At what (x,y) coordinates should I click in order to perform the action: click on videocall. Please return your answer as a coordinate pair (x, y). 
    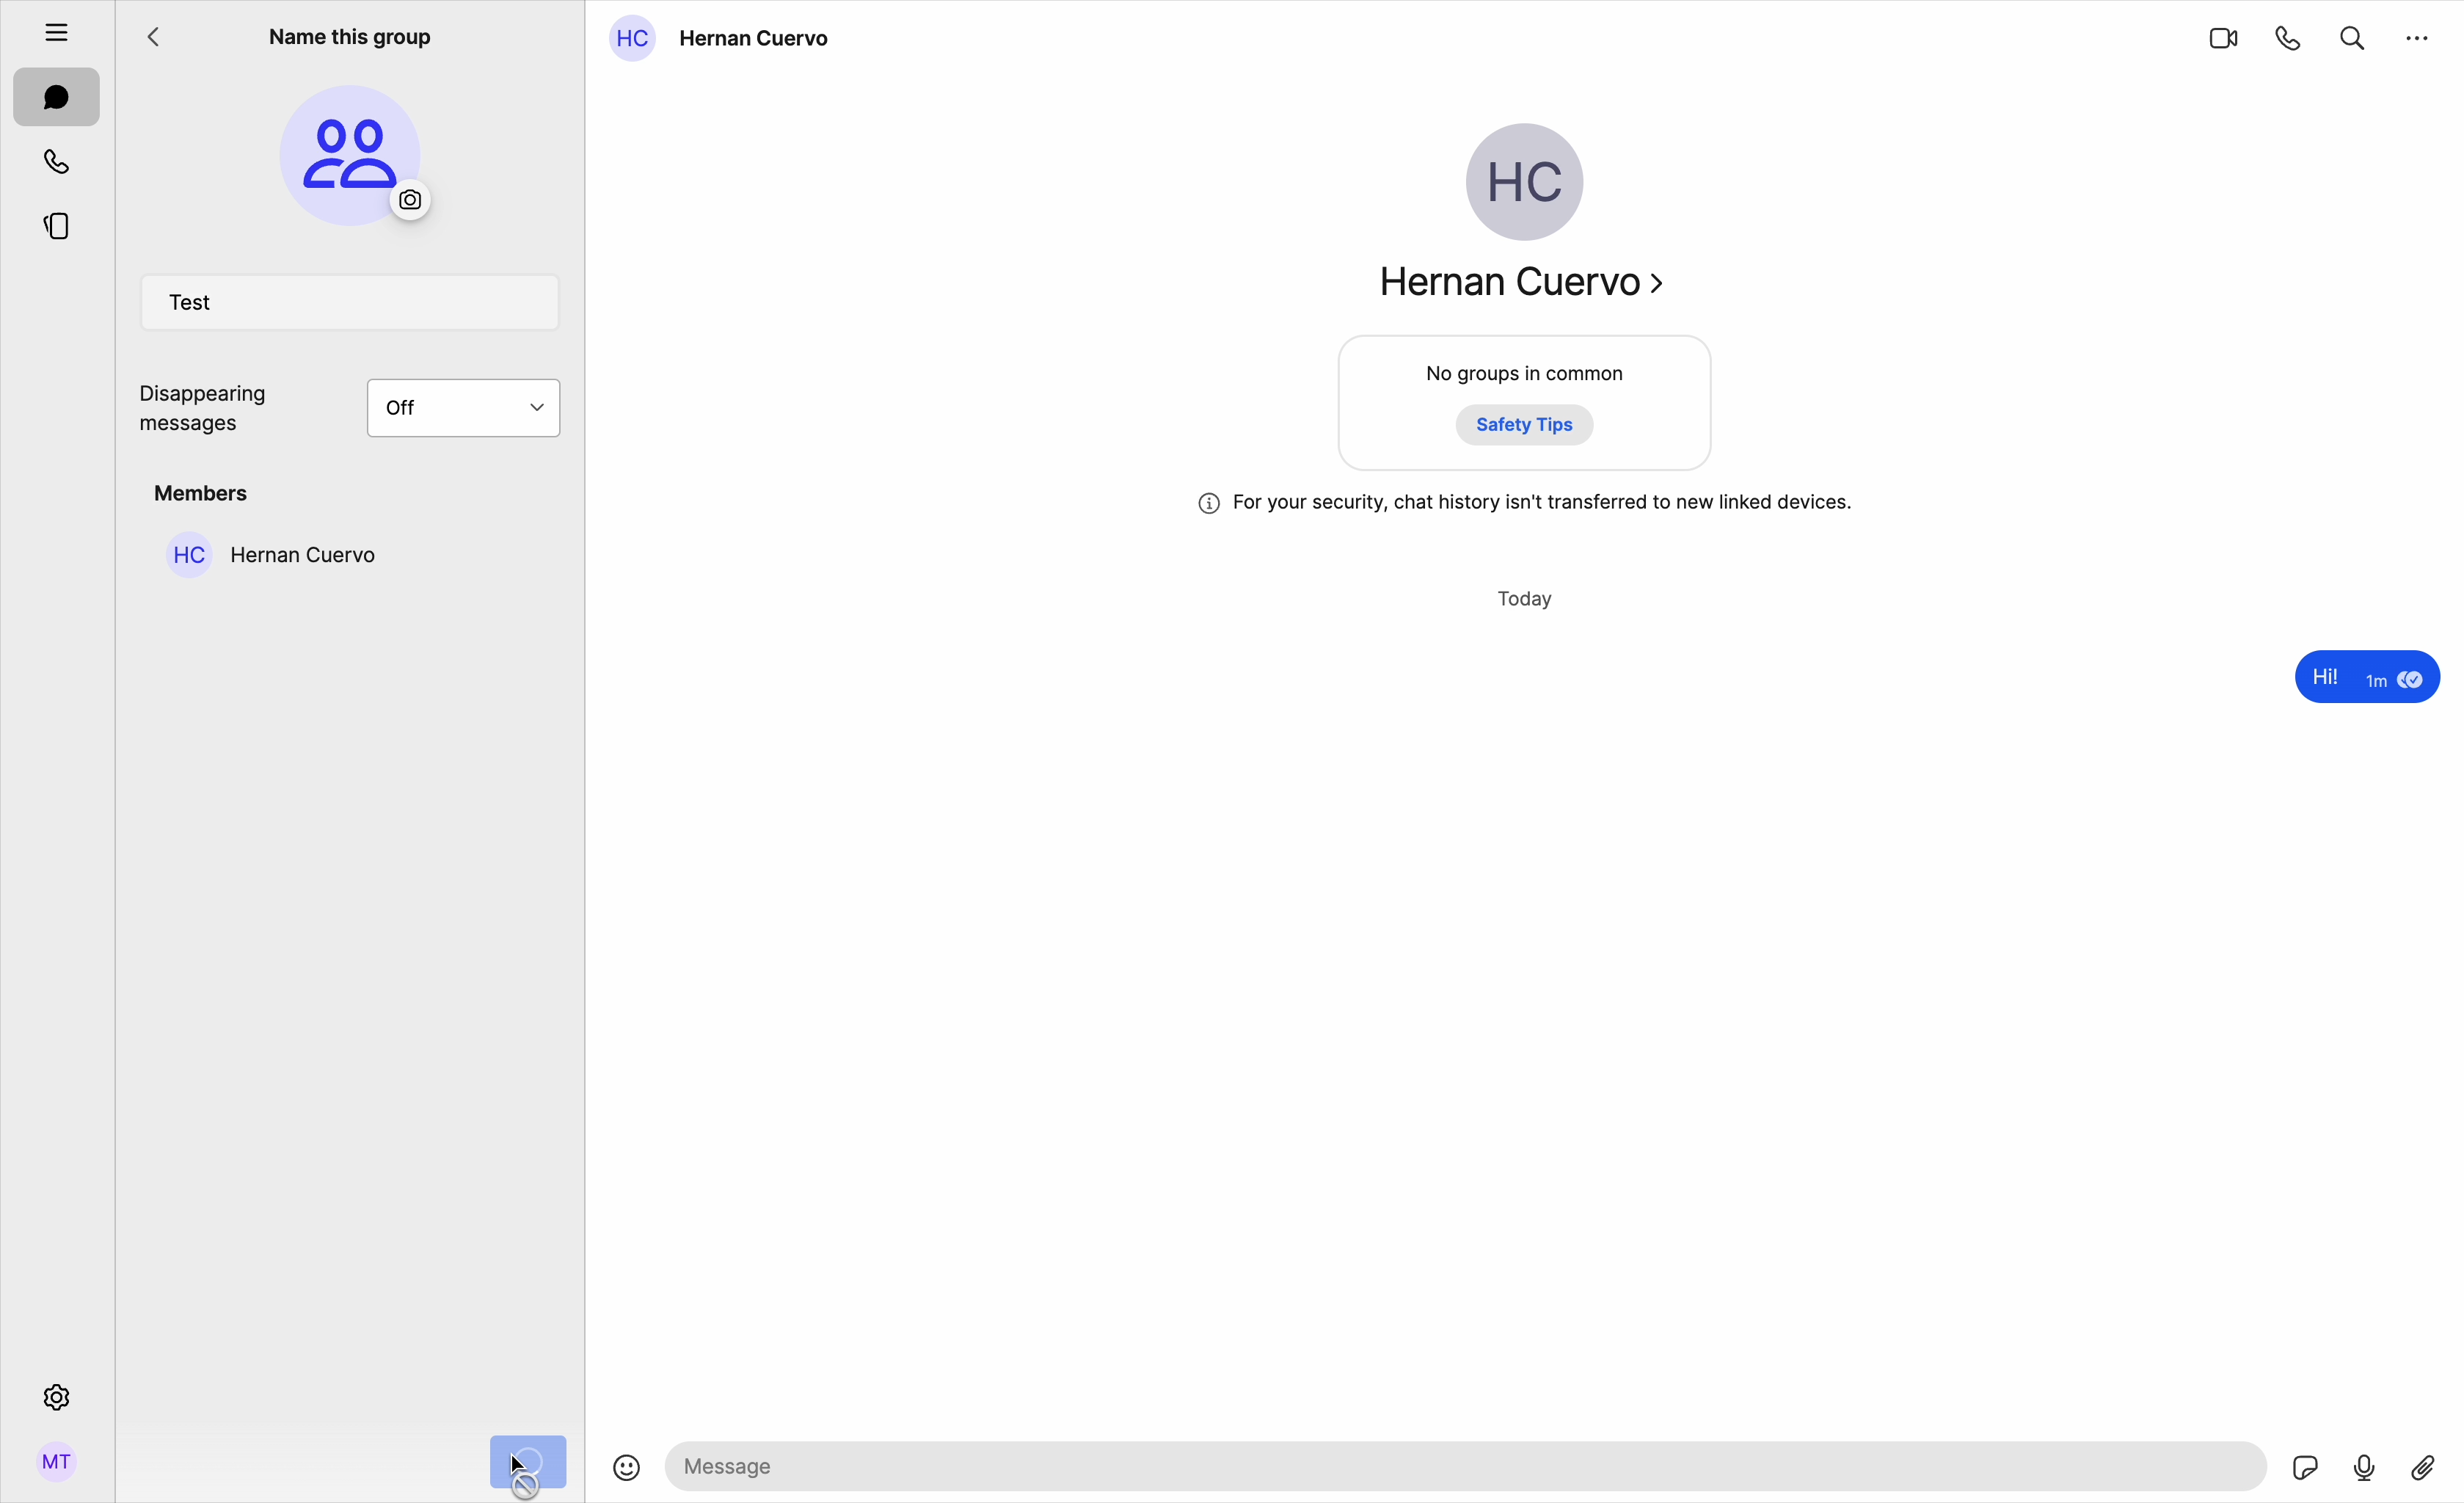
    Looking at the image, I should click on (2222, 37).